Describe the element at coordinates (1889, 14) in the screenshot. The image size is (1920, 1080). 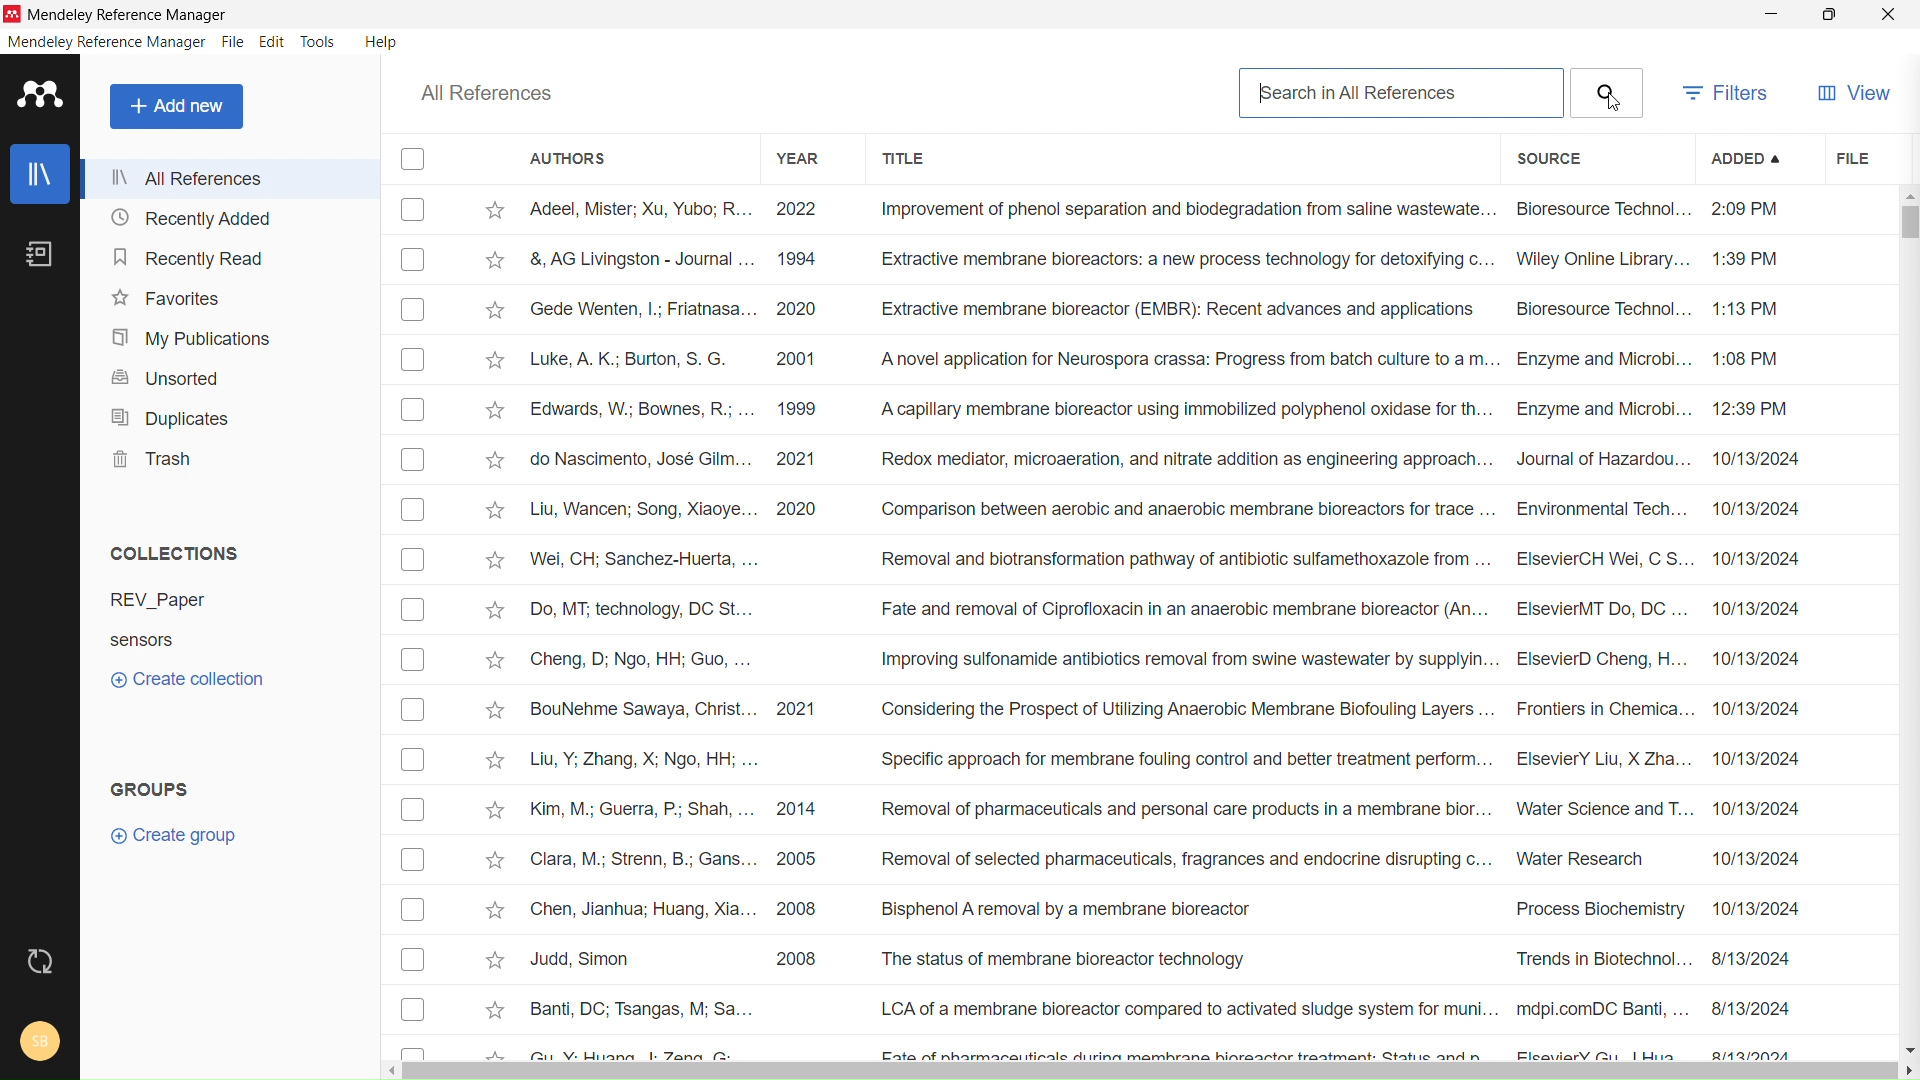
I see `close` at that location.